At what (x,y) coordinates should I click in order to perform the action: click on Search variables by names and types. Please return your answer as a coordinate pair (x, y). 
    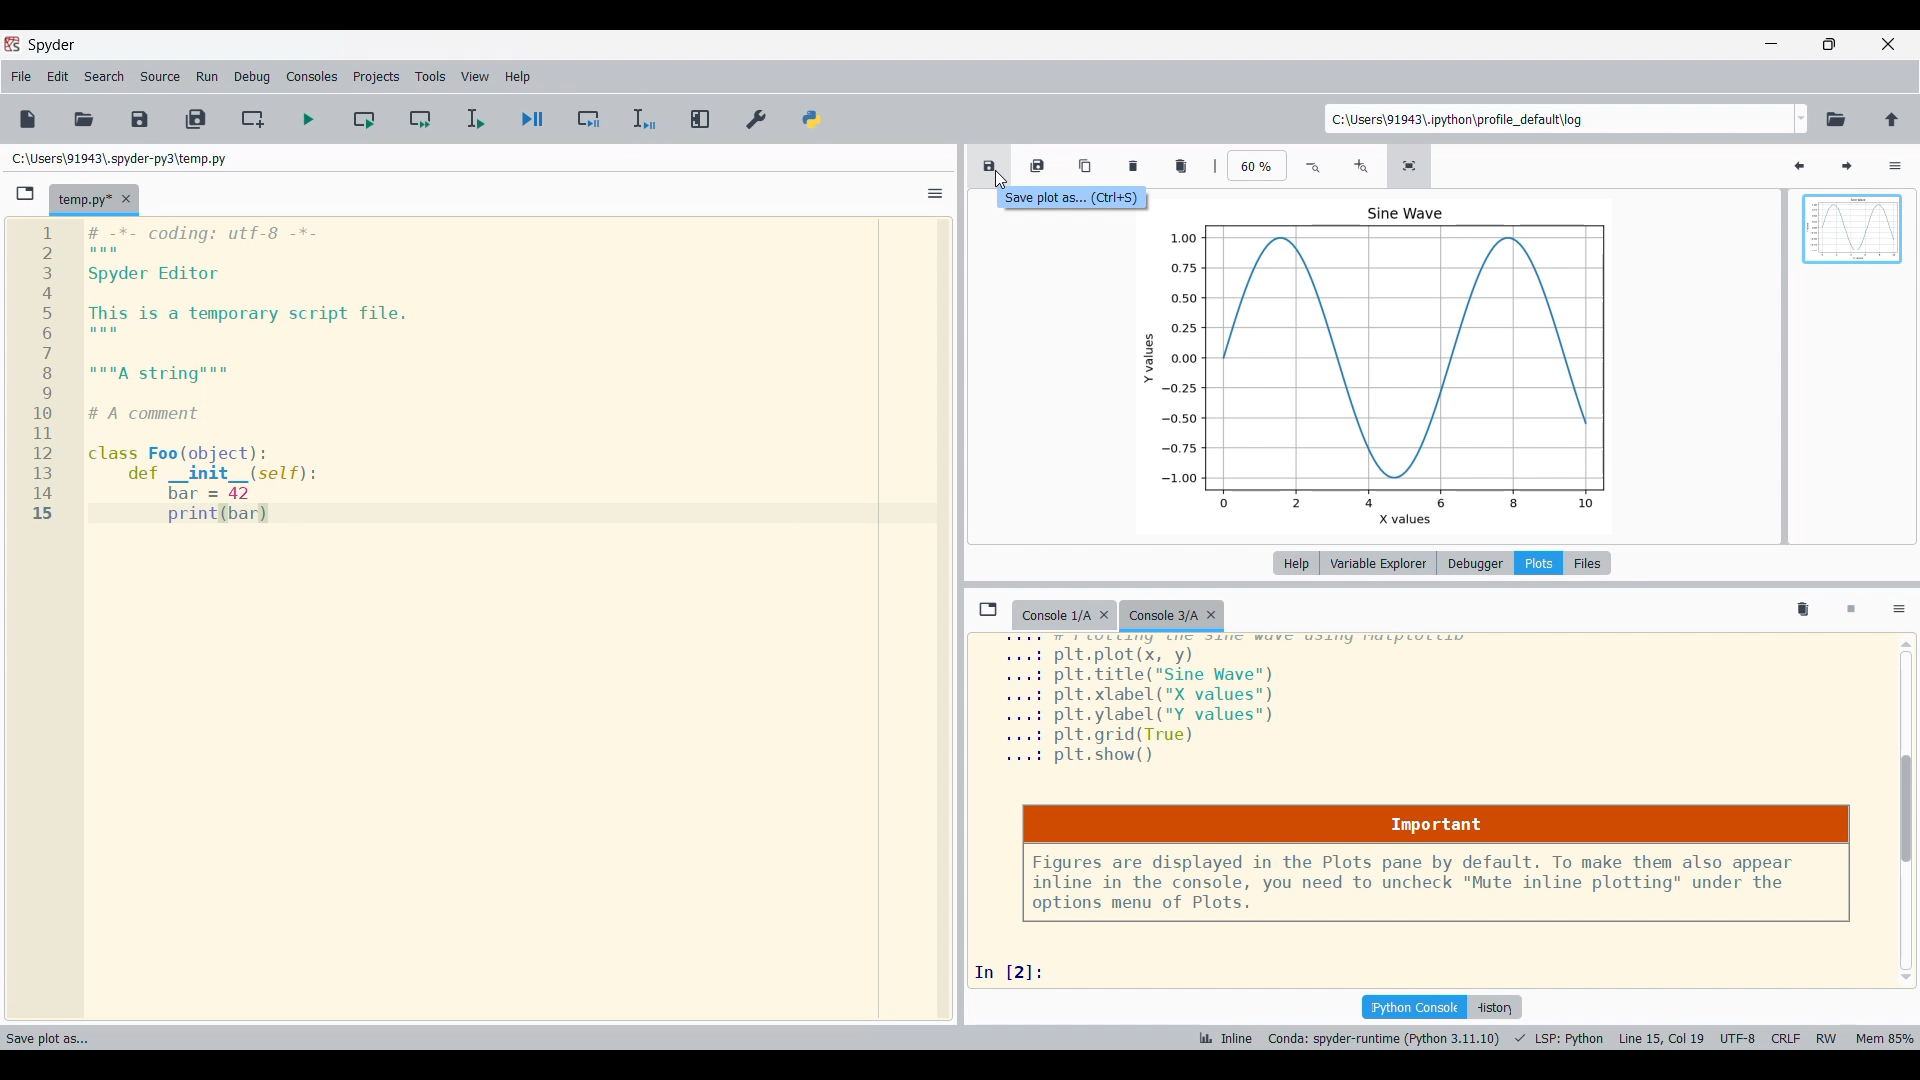
    Looking at the image, I should click on (1752, 166).